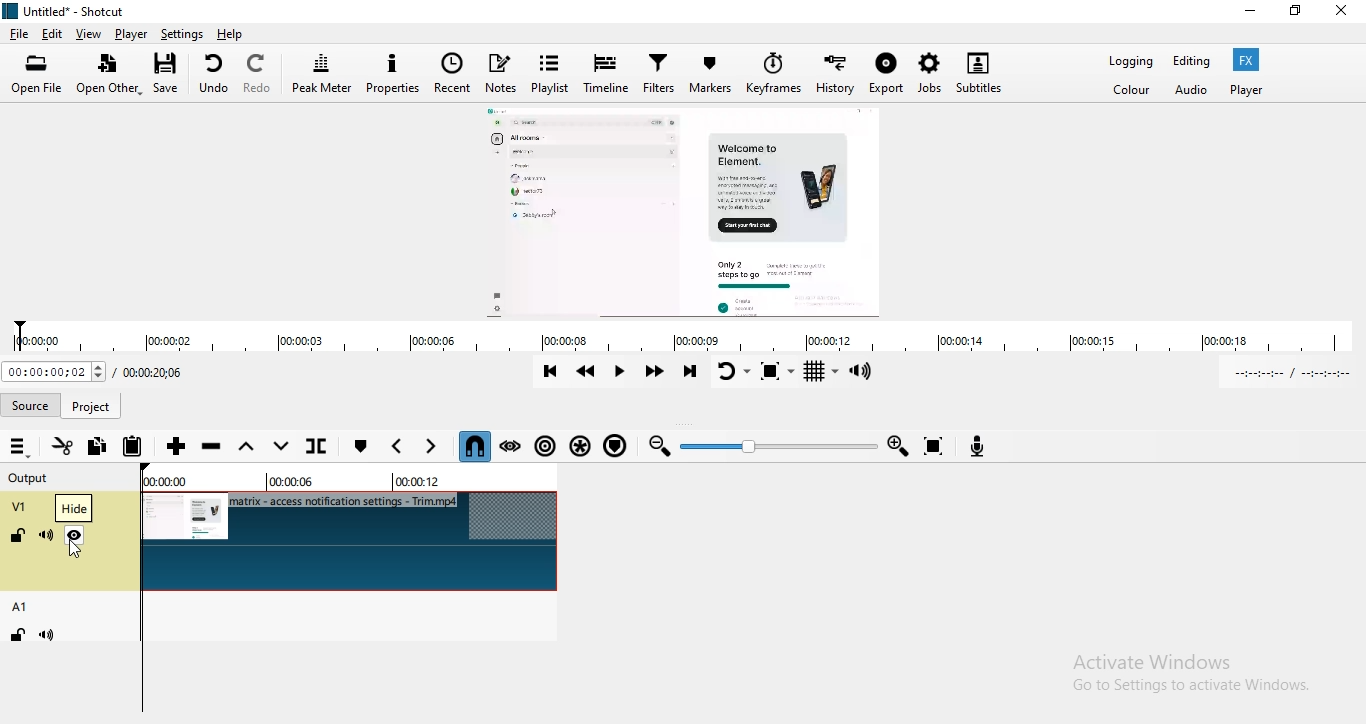 This screenshot has width=1366, height=724. I want to click on Zoom in, so click(900, 445).